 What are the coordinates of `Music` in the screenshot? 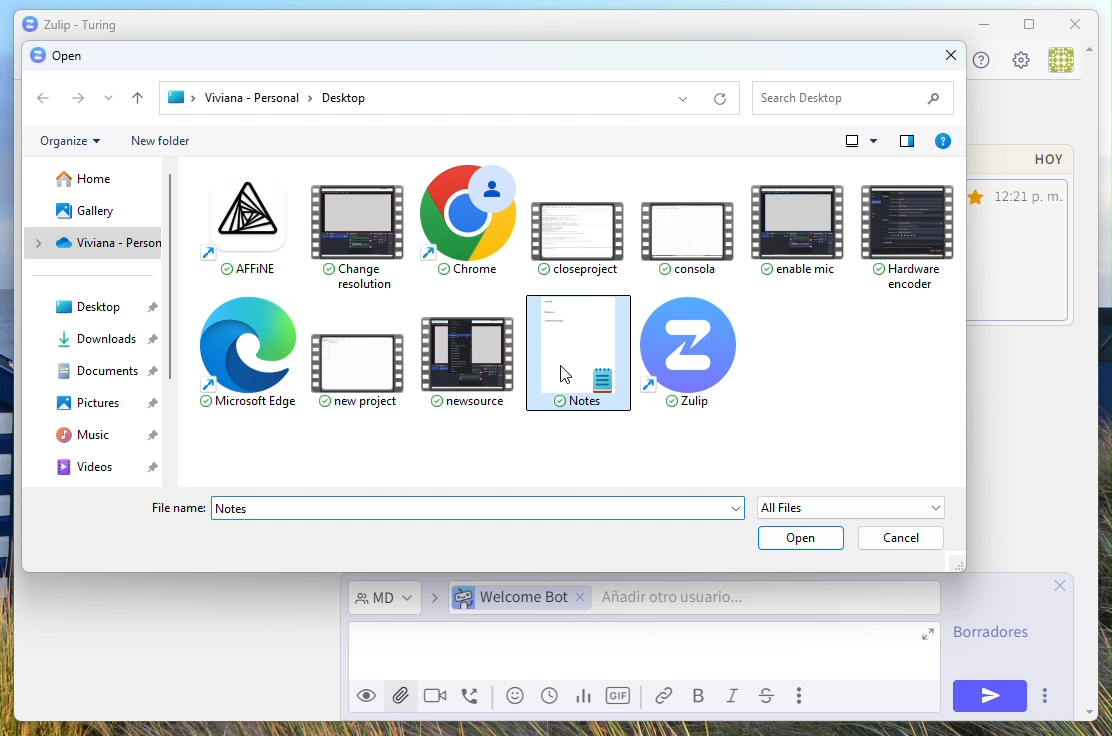 It's located at (112, 436).